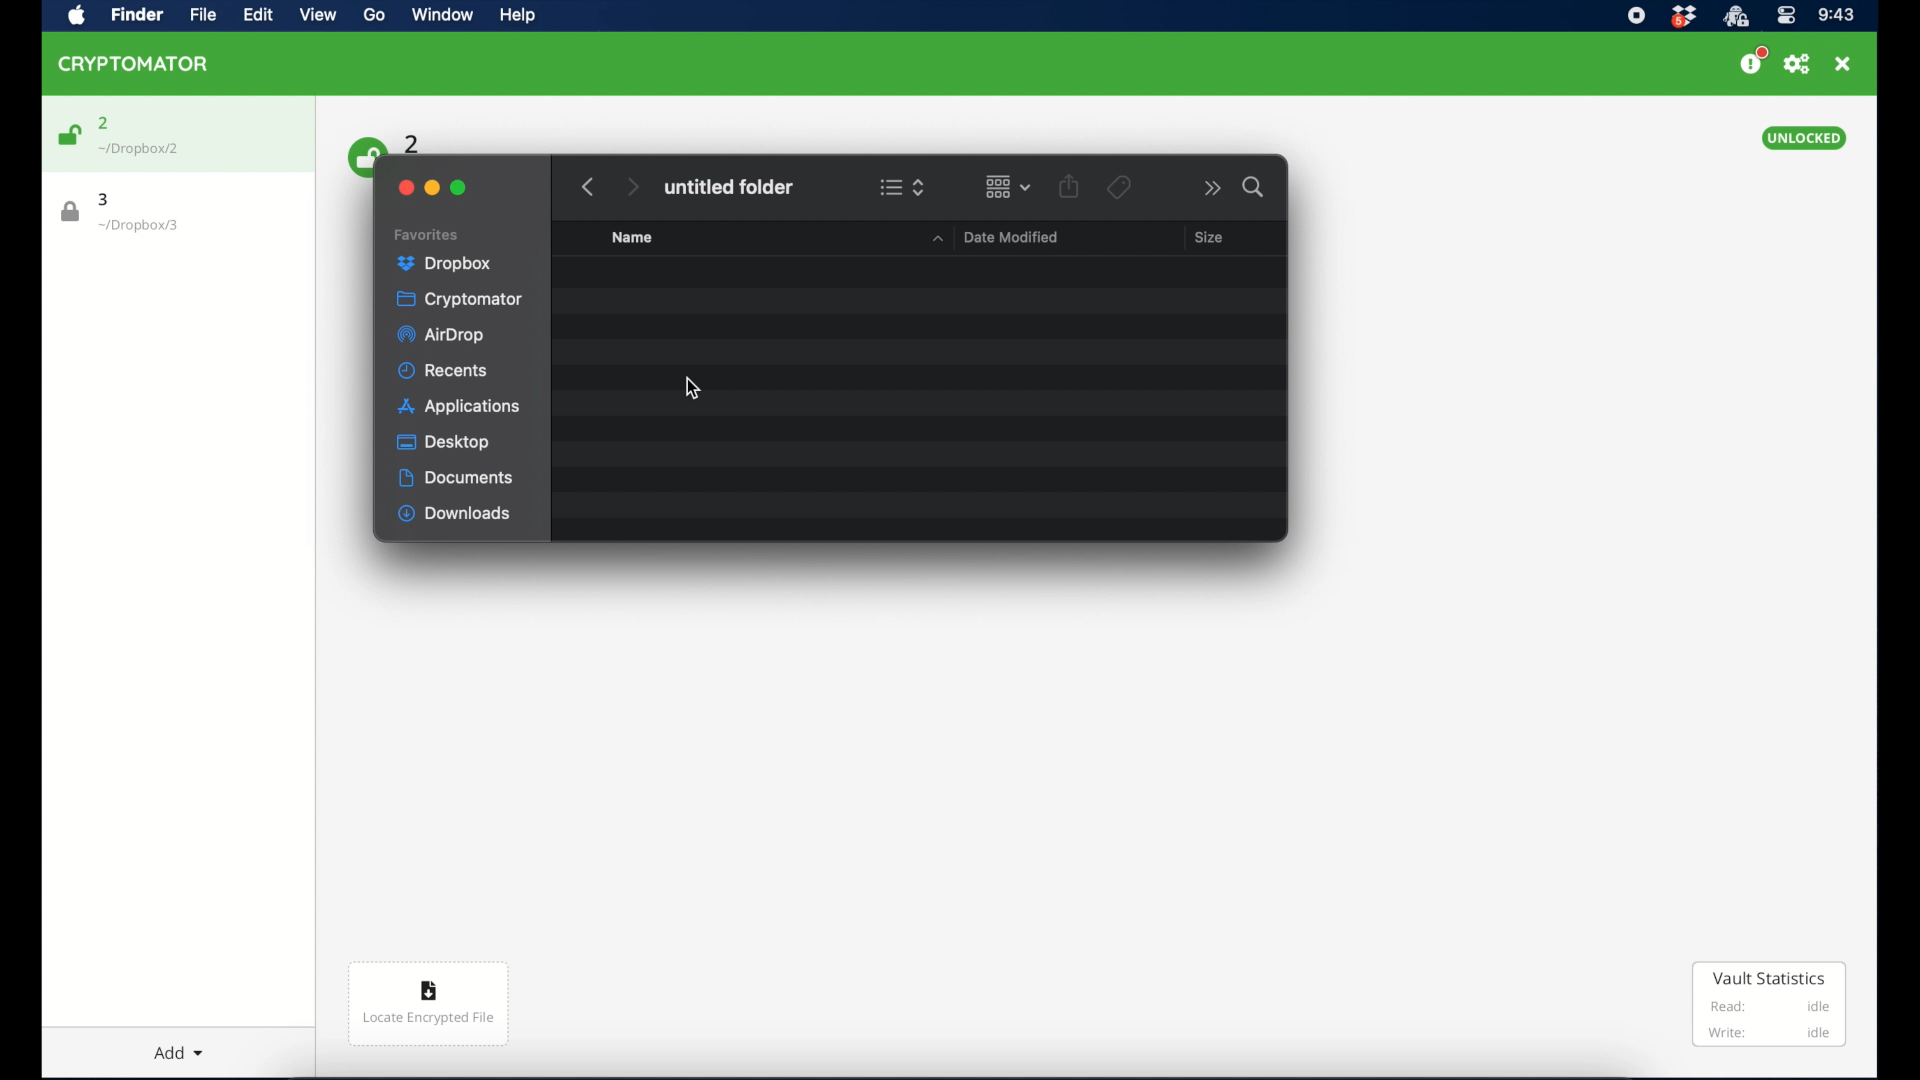 This screenshot has height=1080, width=1920. What do you see at coordinates (139, 226) in the screenshot?
I see `location` at bounding box center [139, 226].